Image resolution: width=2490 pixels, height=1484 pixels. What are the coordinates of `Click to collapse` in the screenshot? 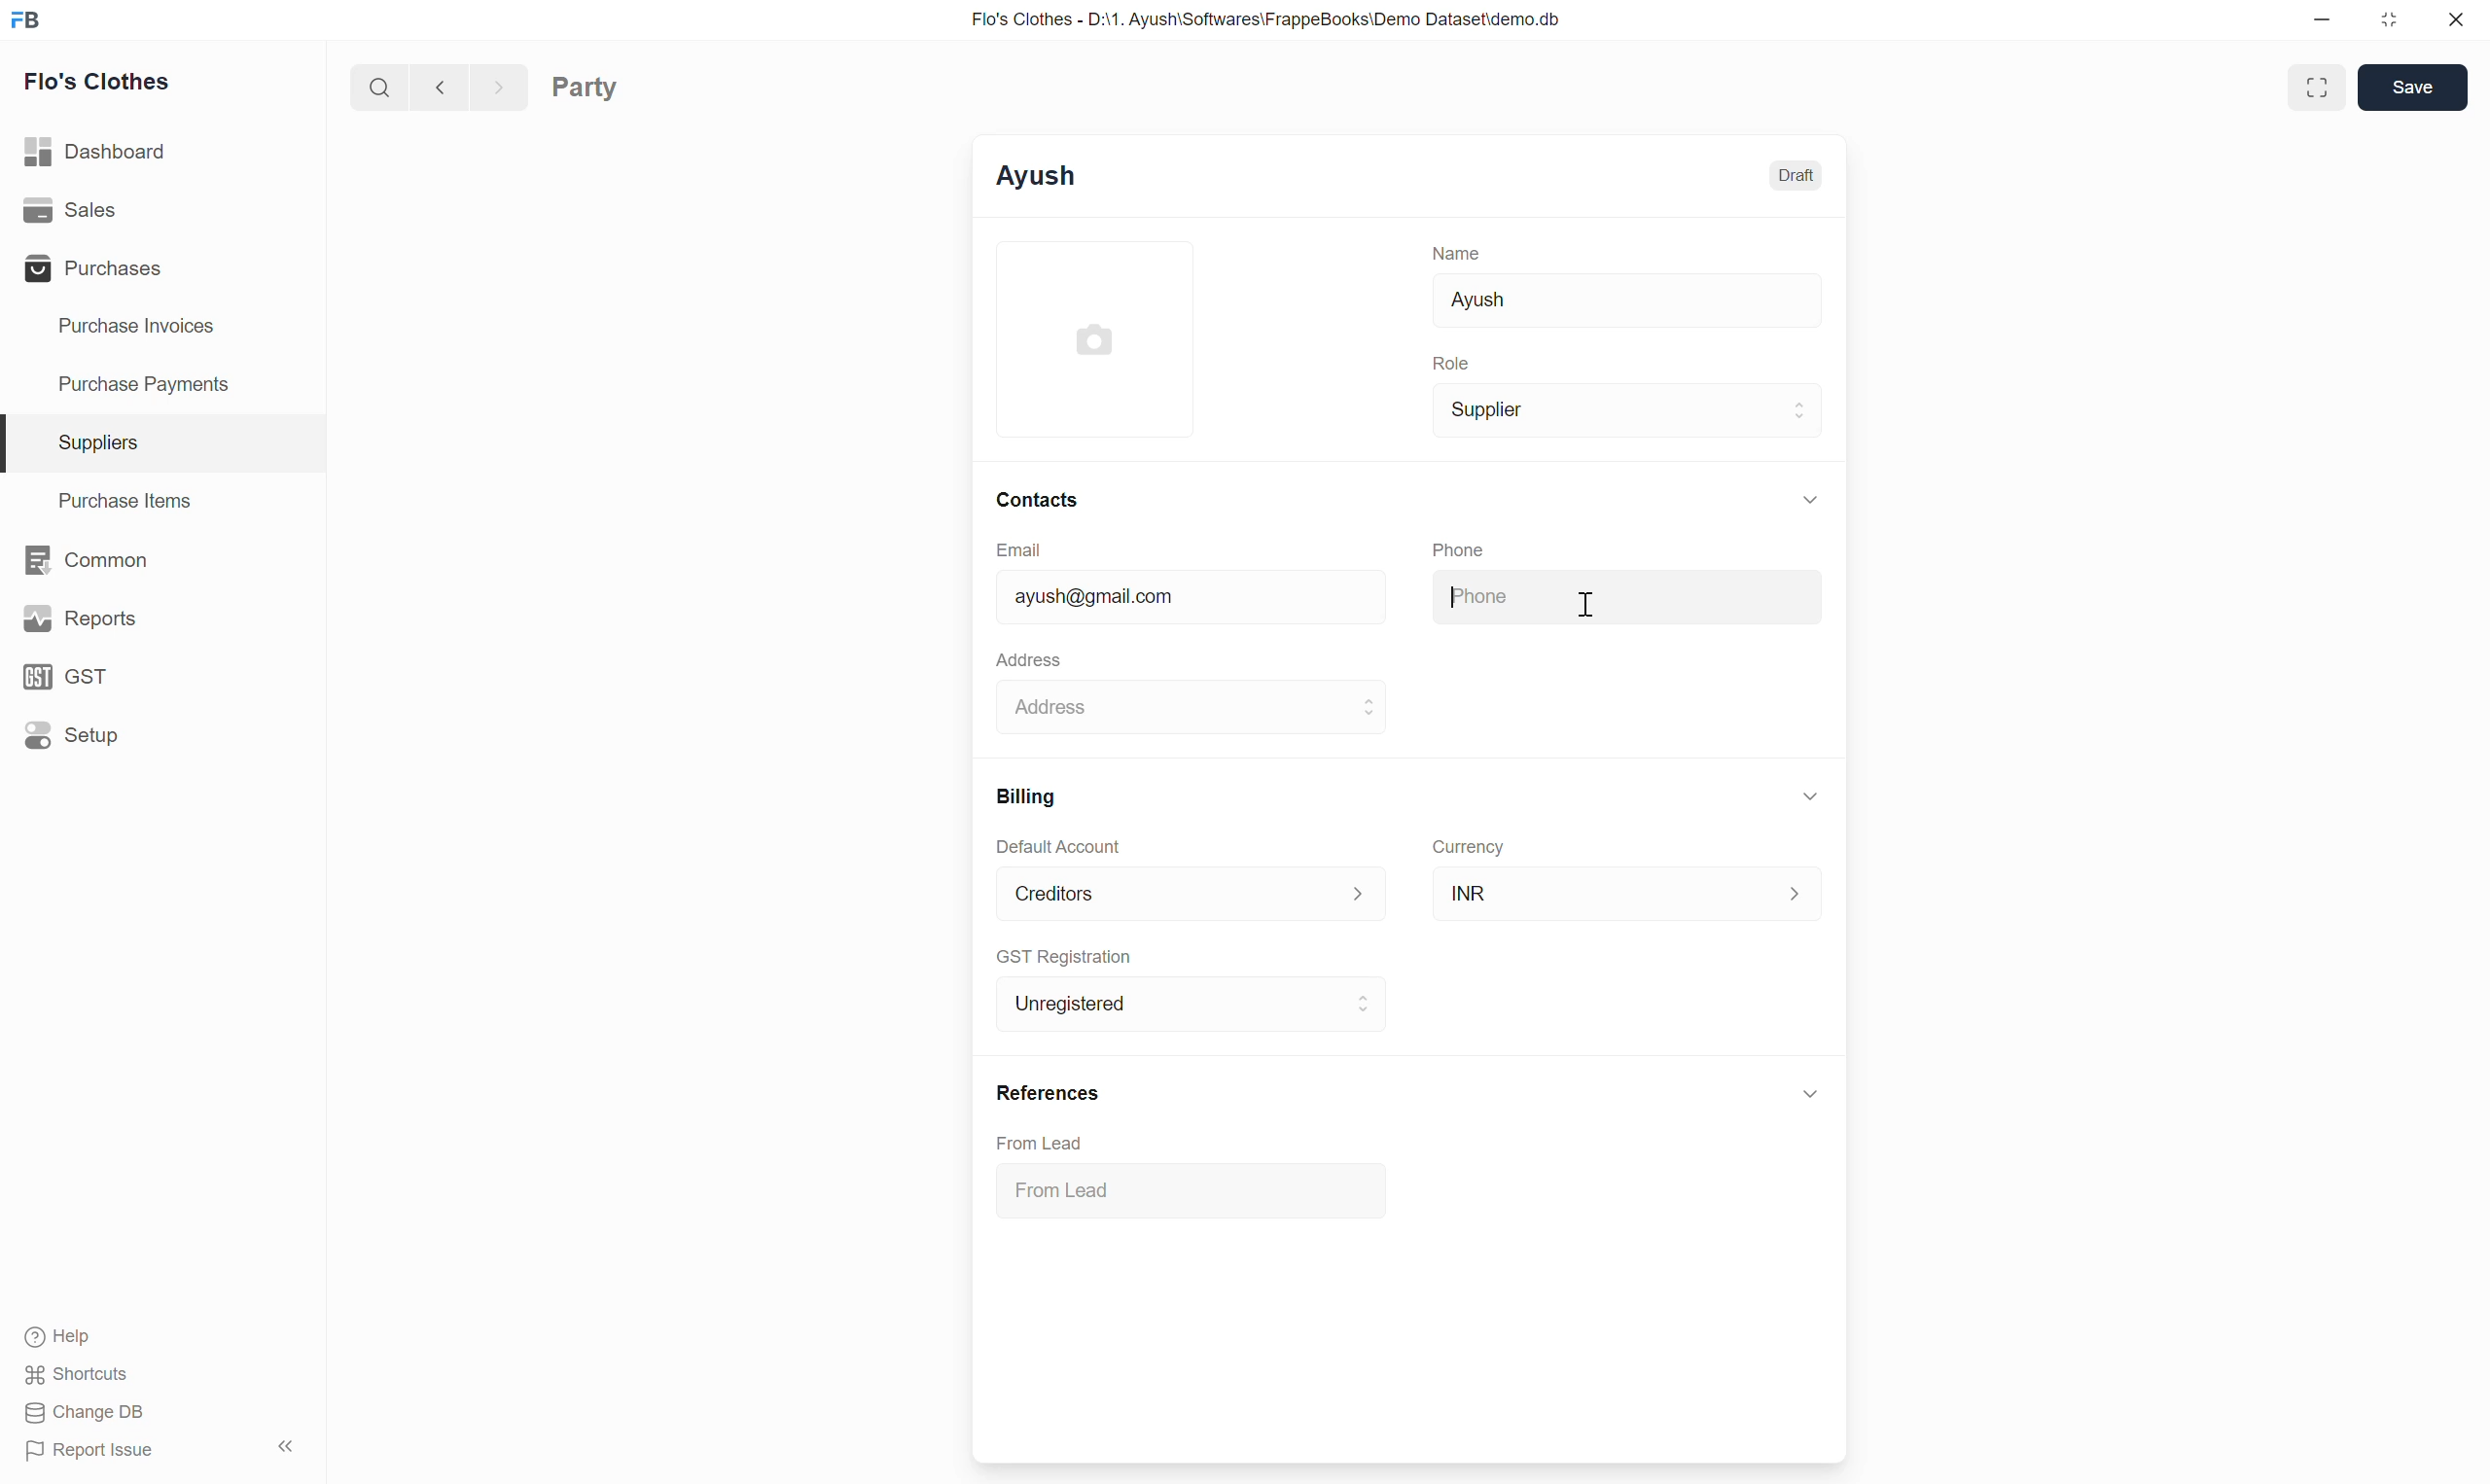 It's located at (1811, 1093).